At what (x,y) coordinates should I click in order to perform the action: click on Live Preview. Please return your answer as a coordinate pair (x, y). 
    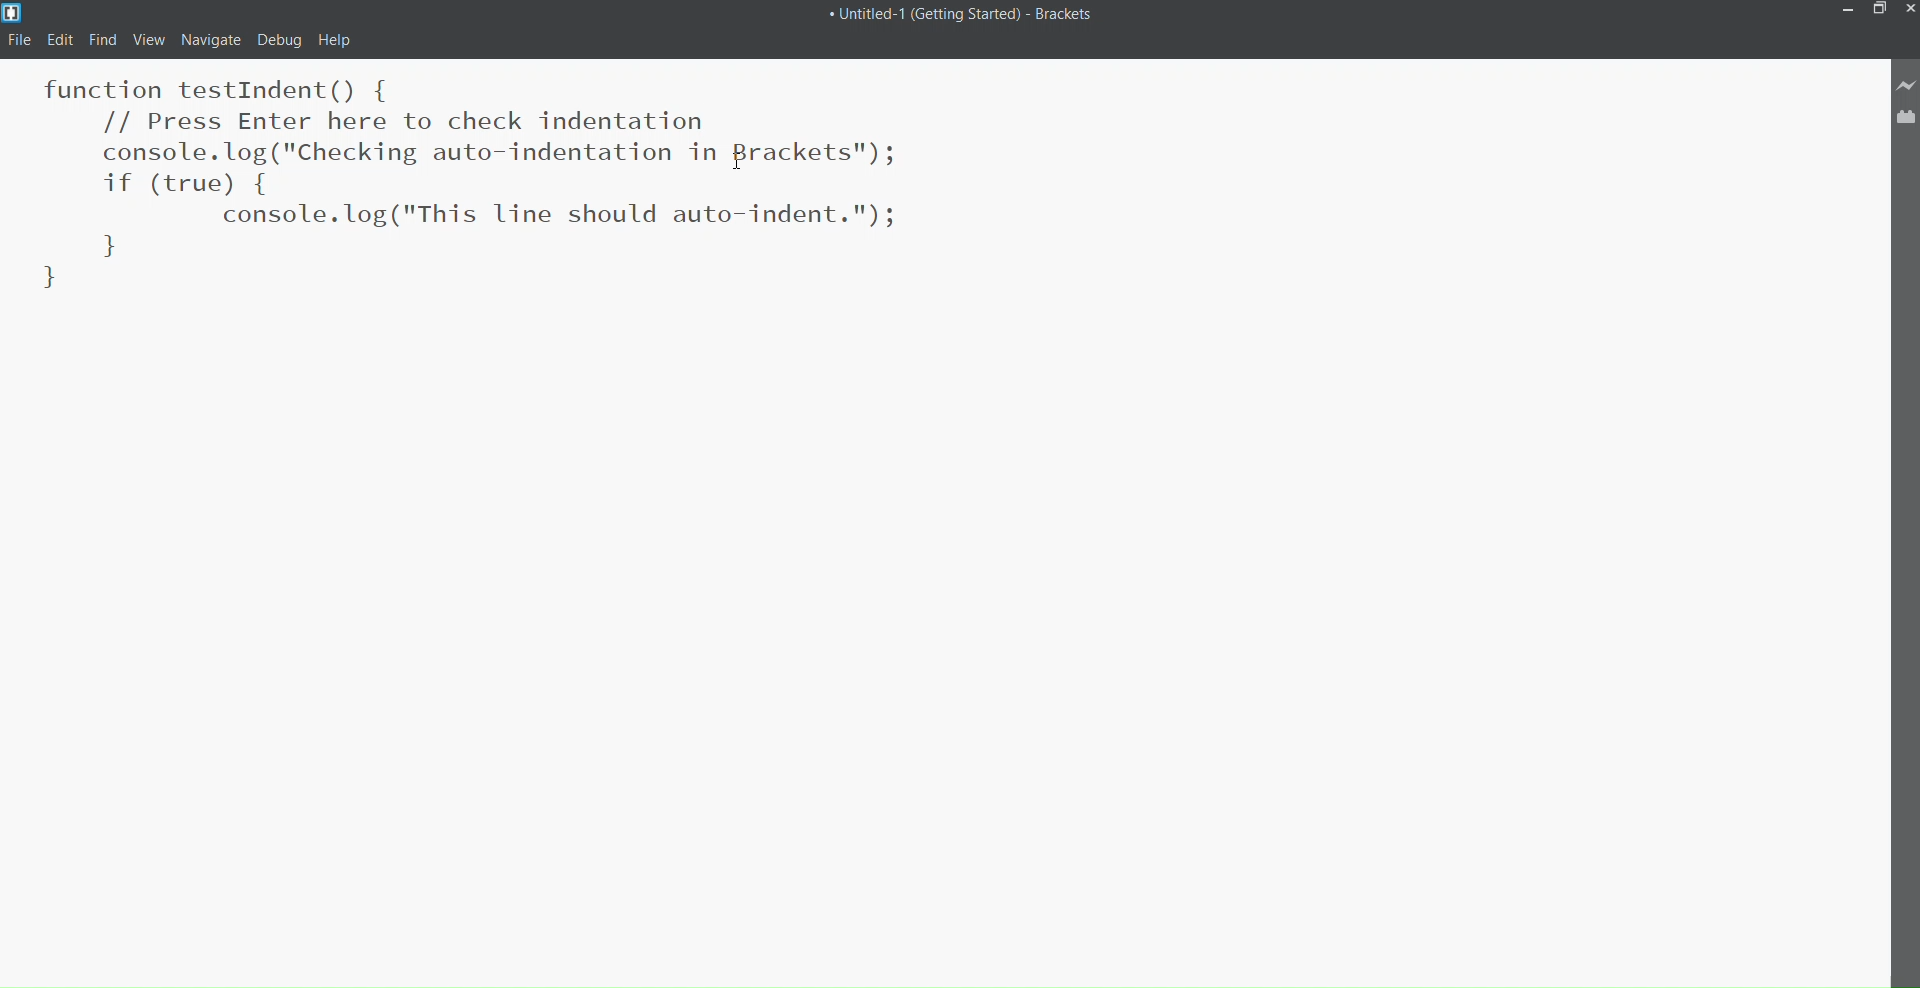
    Looking at the image, I should click on (1906, 85).